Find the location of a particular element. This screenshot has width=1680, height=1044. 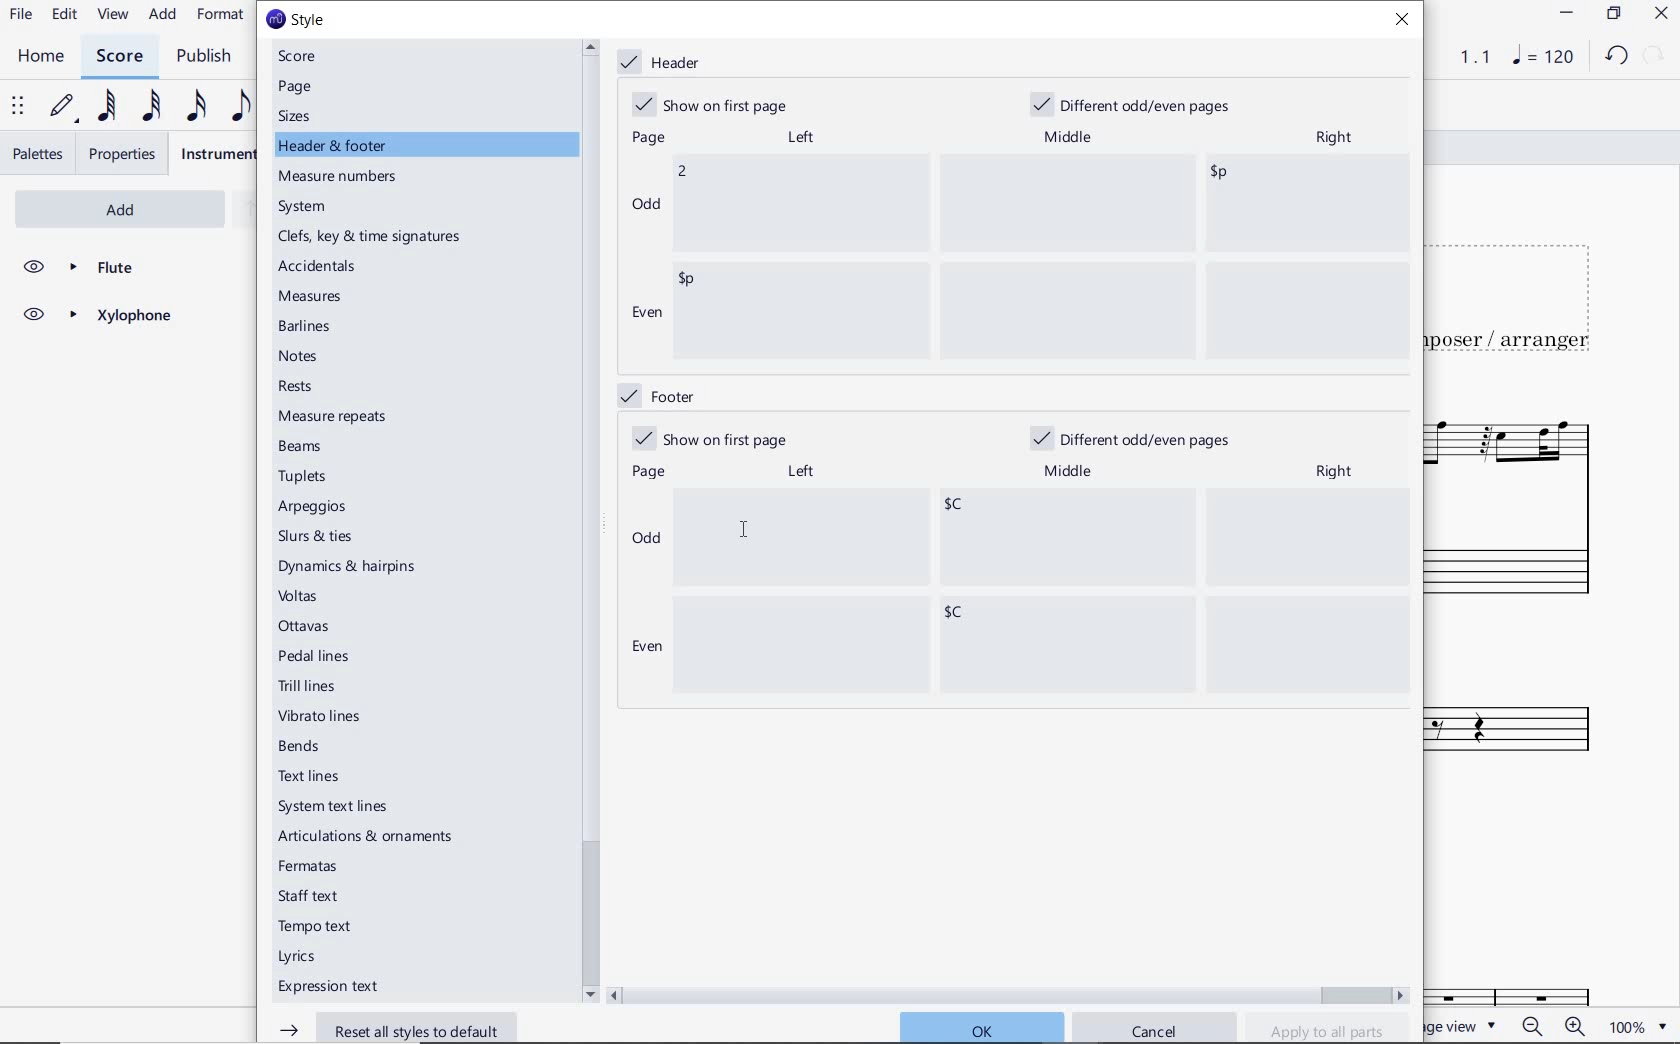

reset all styles to default is located at coordinates (399, 1027).